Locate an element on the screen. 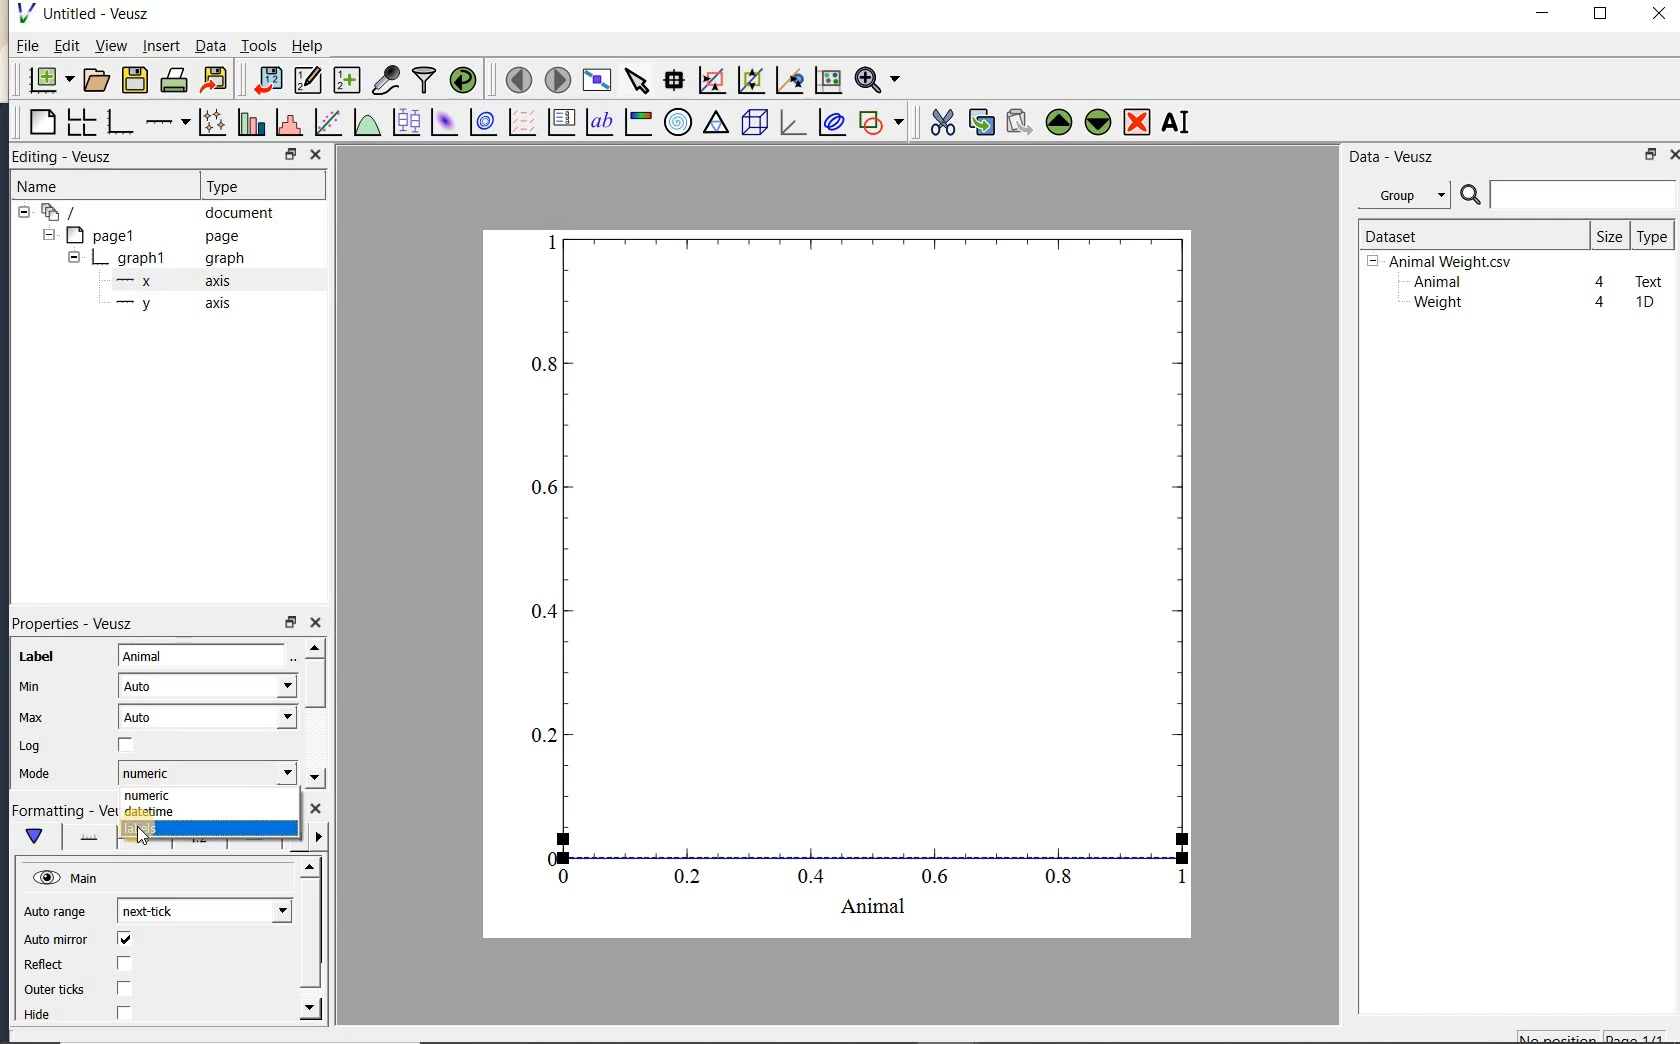 This screenshot has height=1044, width=1680. Log is located at coordinates (30, 746).